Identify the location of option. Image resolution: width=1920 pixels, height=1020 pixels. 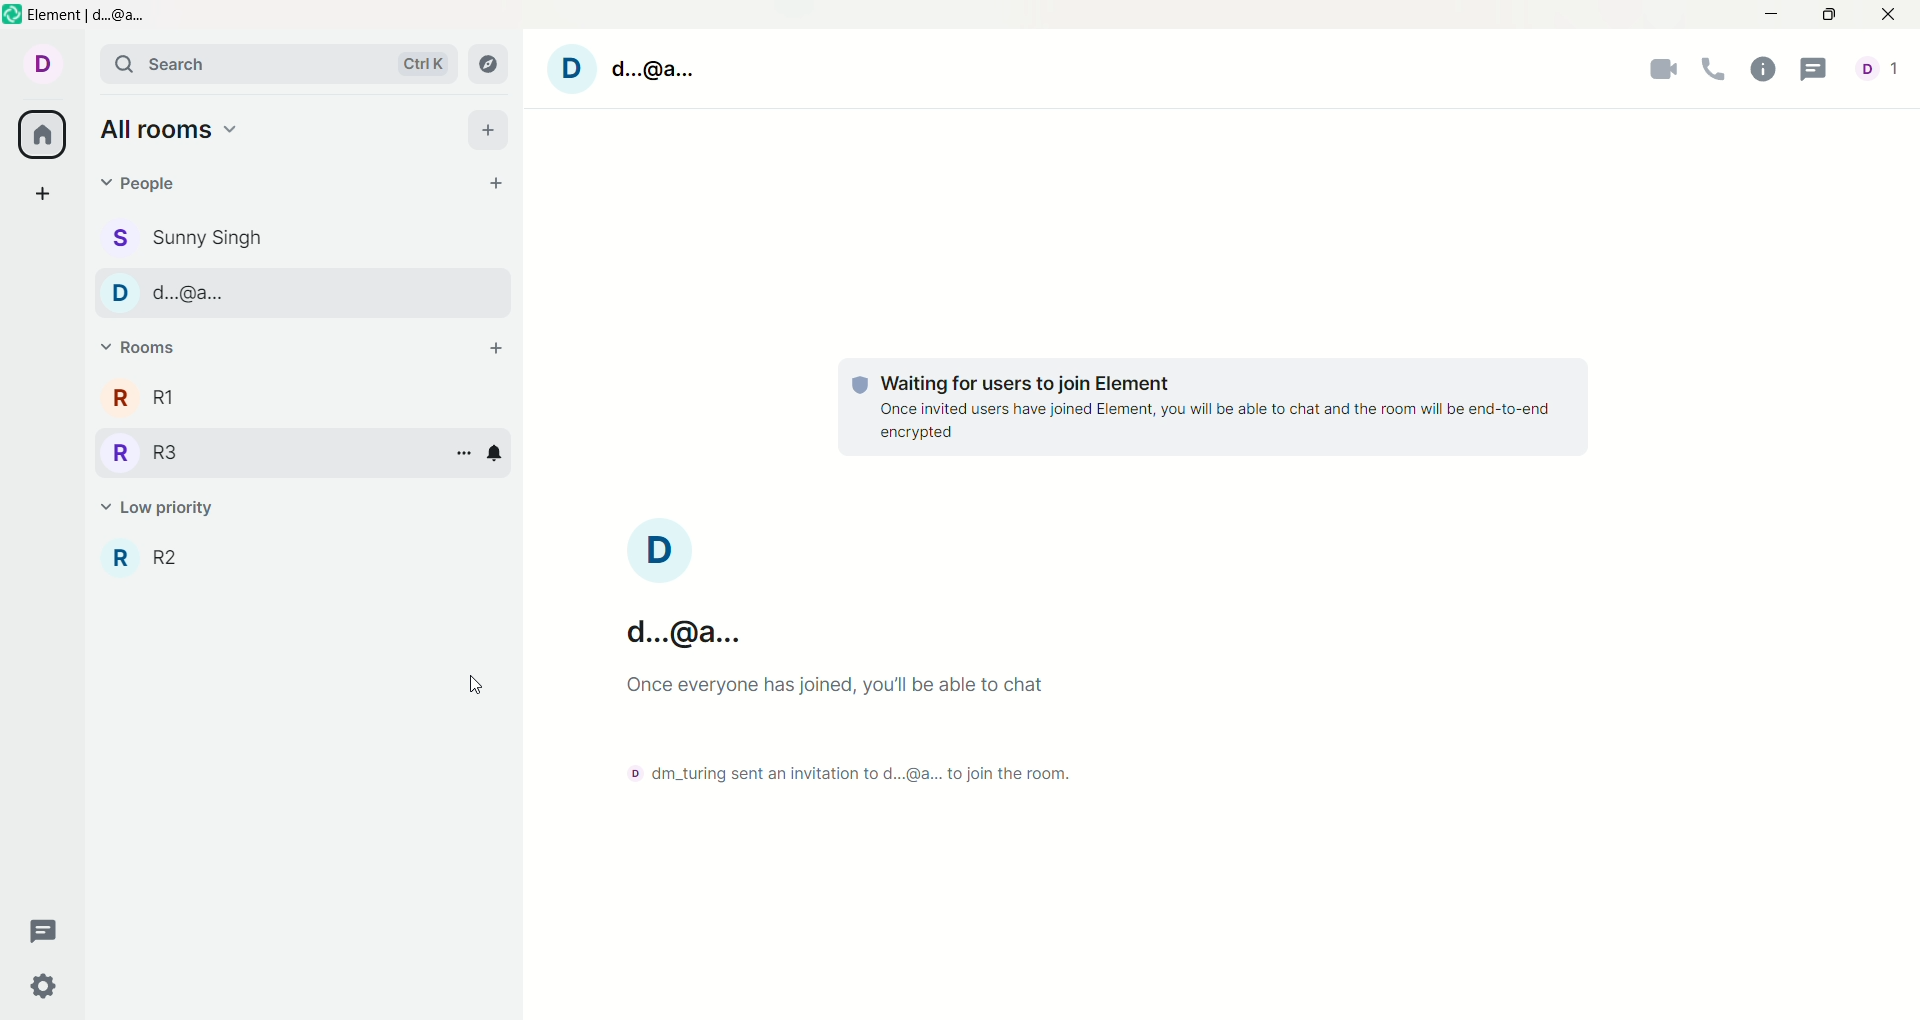
(464, 455).